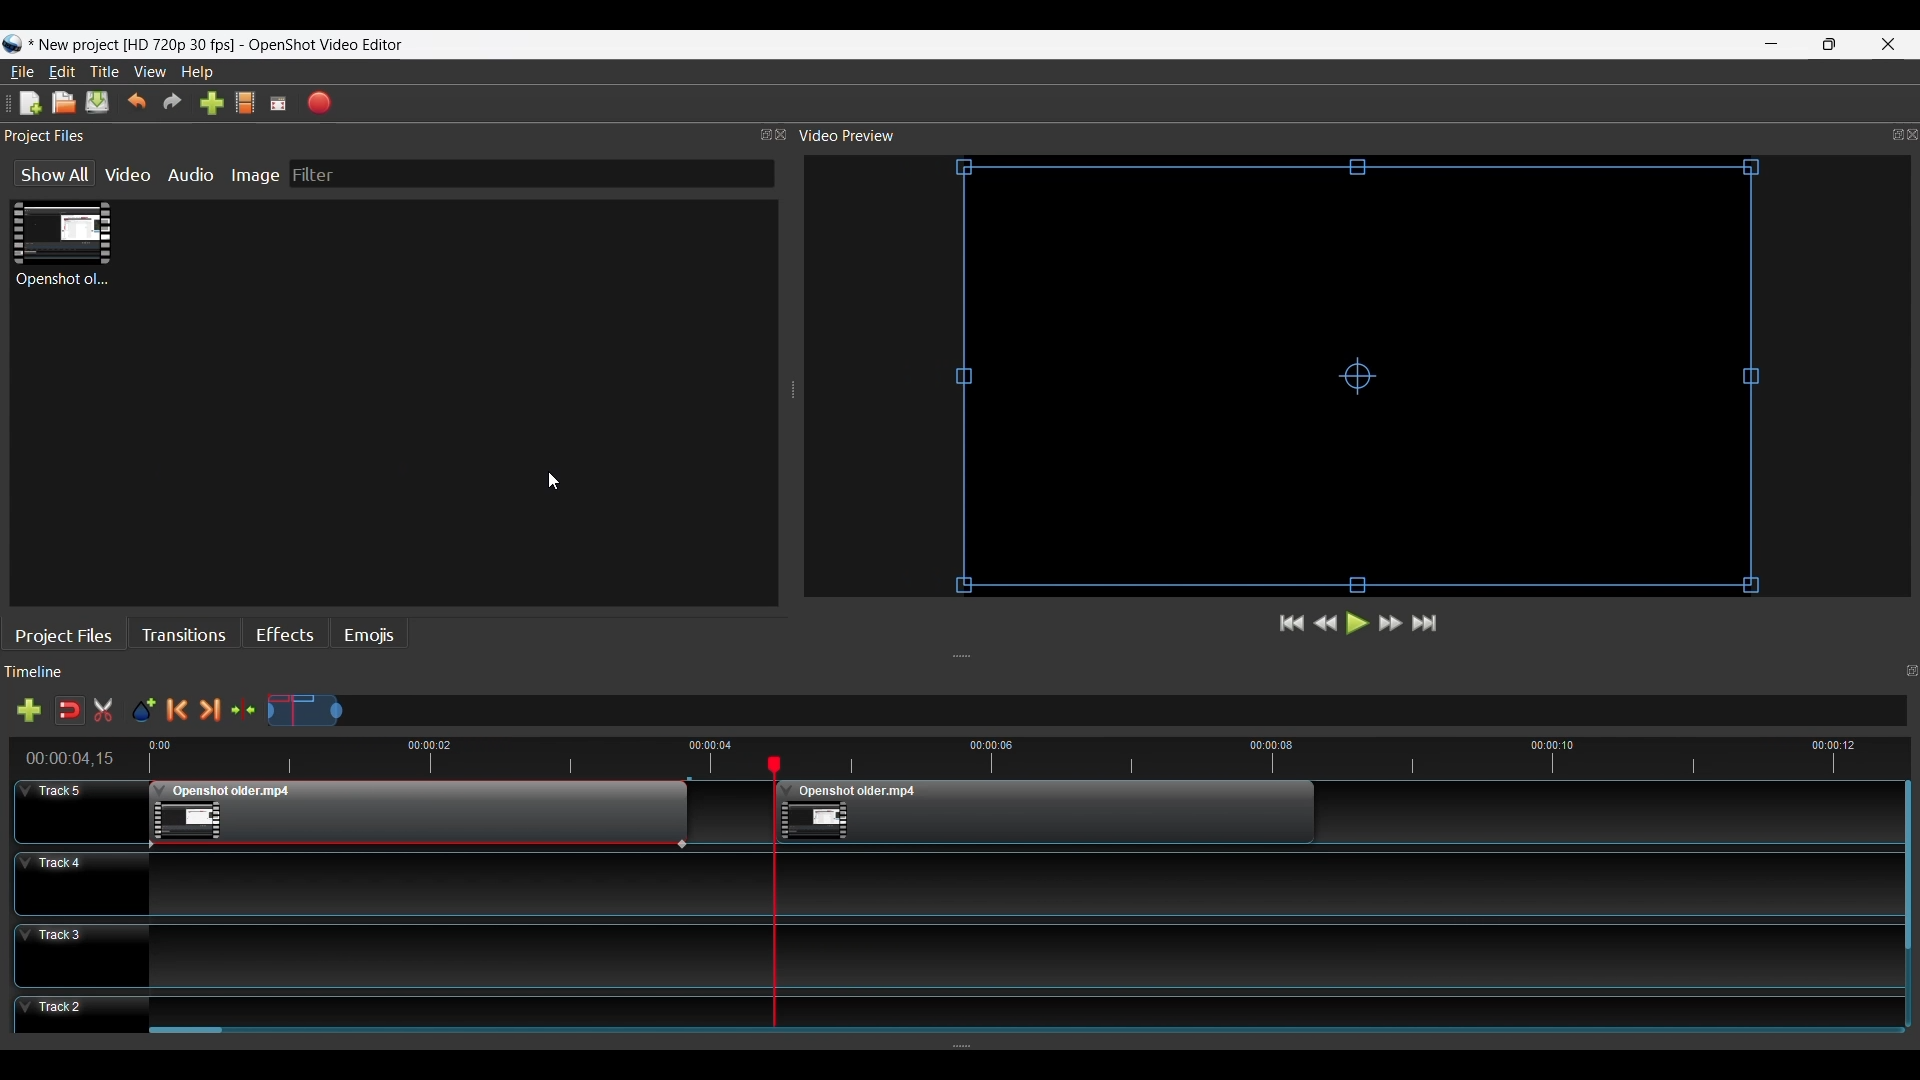  I want to click on minimize, so click(1772, 44).